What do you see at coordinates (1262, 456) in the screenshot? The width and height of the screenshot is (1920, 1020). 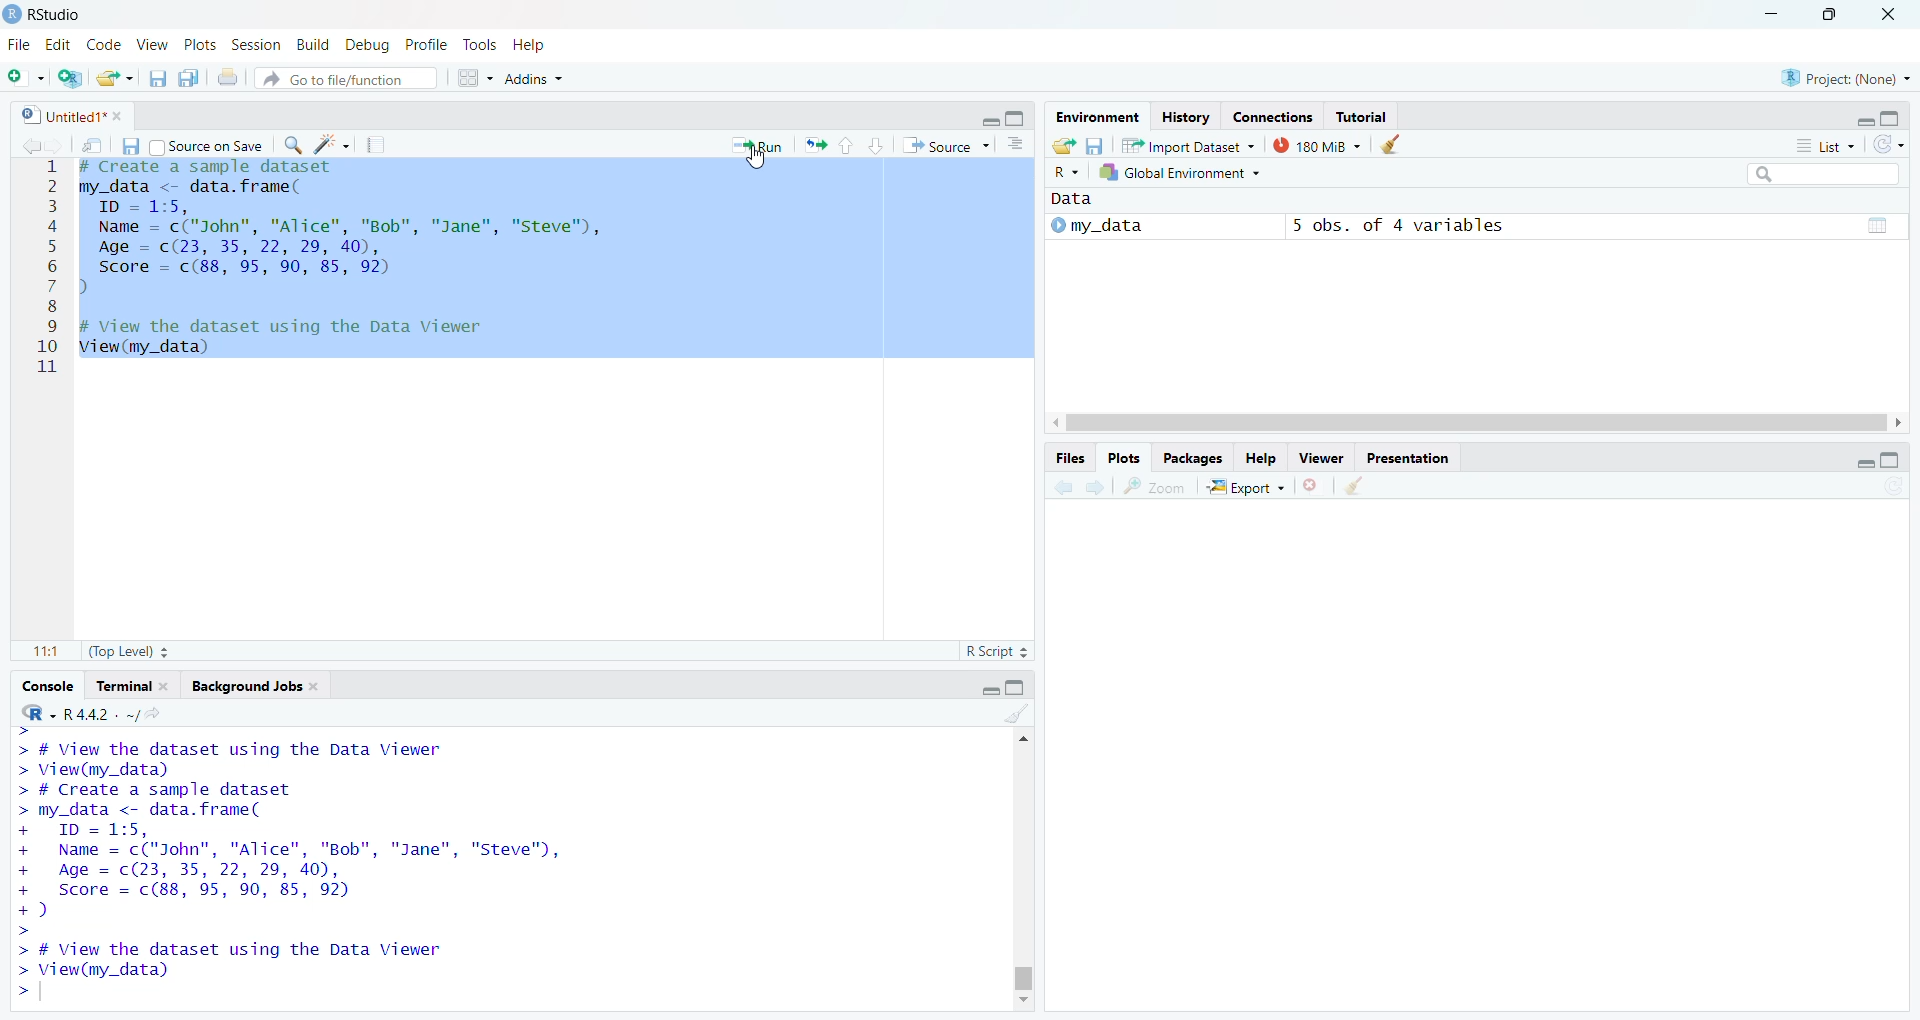 I see `Help` at bounding box center [1262, 456].